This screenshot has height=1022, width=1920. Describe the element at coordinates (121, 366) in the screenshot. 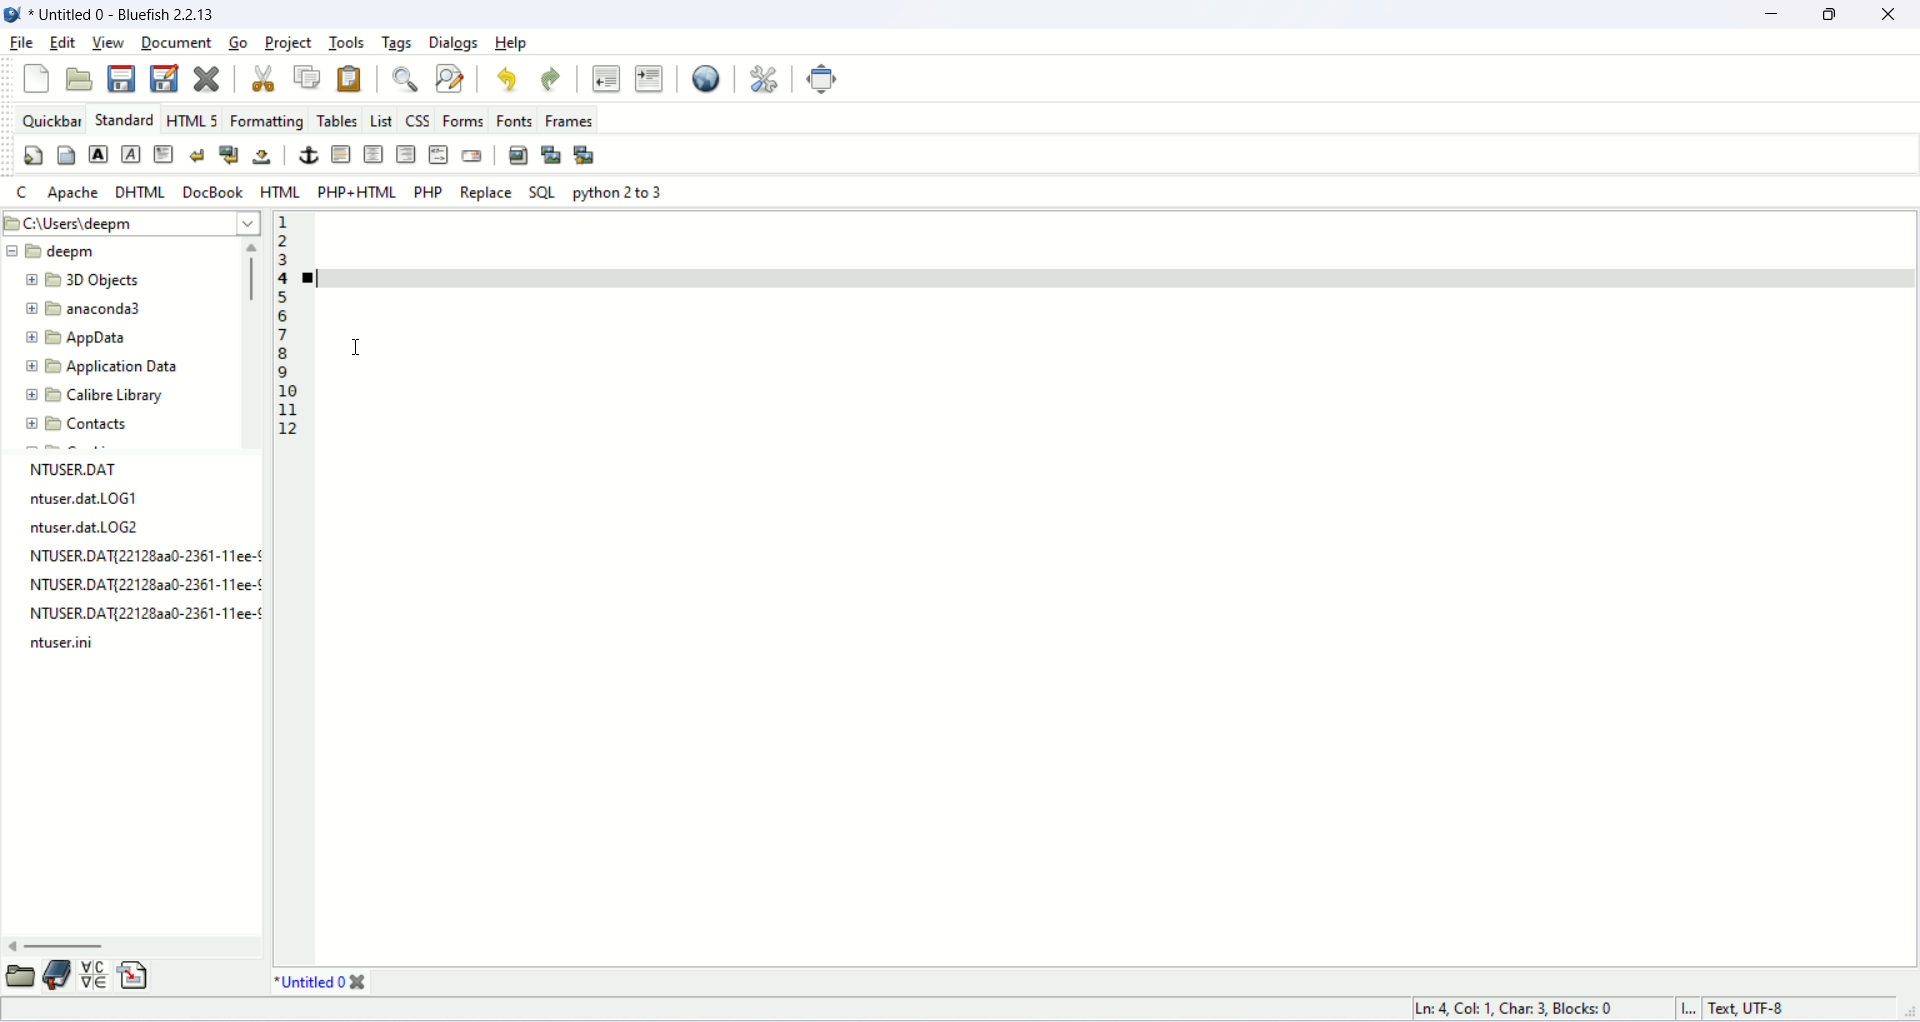

I see `folder name` at that location.